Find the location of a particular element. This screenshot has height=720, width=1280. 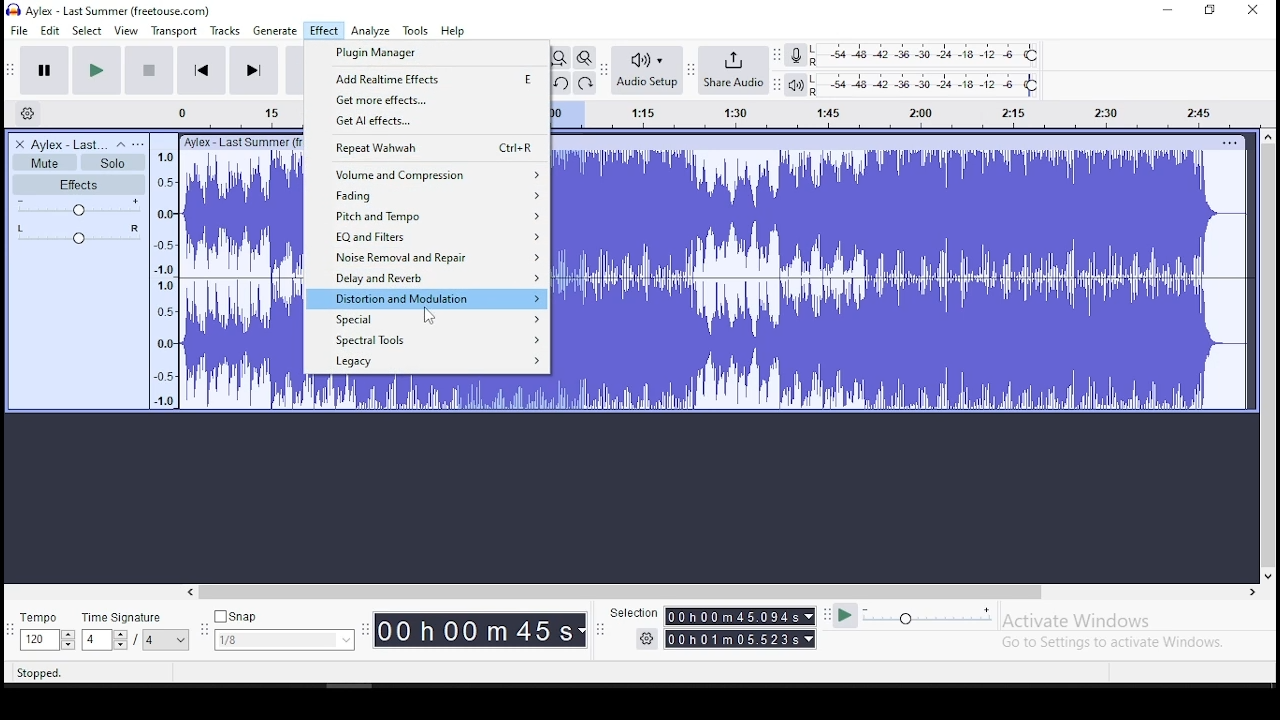

recording level is located at coordinates (932, 54).